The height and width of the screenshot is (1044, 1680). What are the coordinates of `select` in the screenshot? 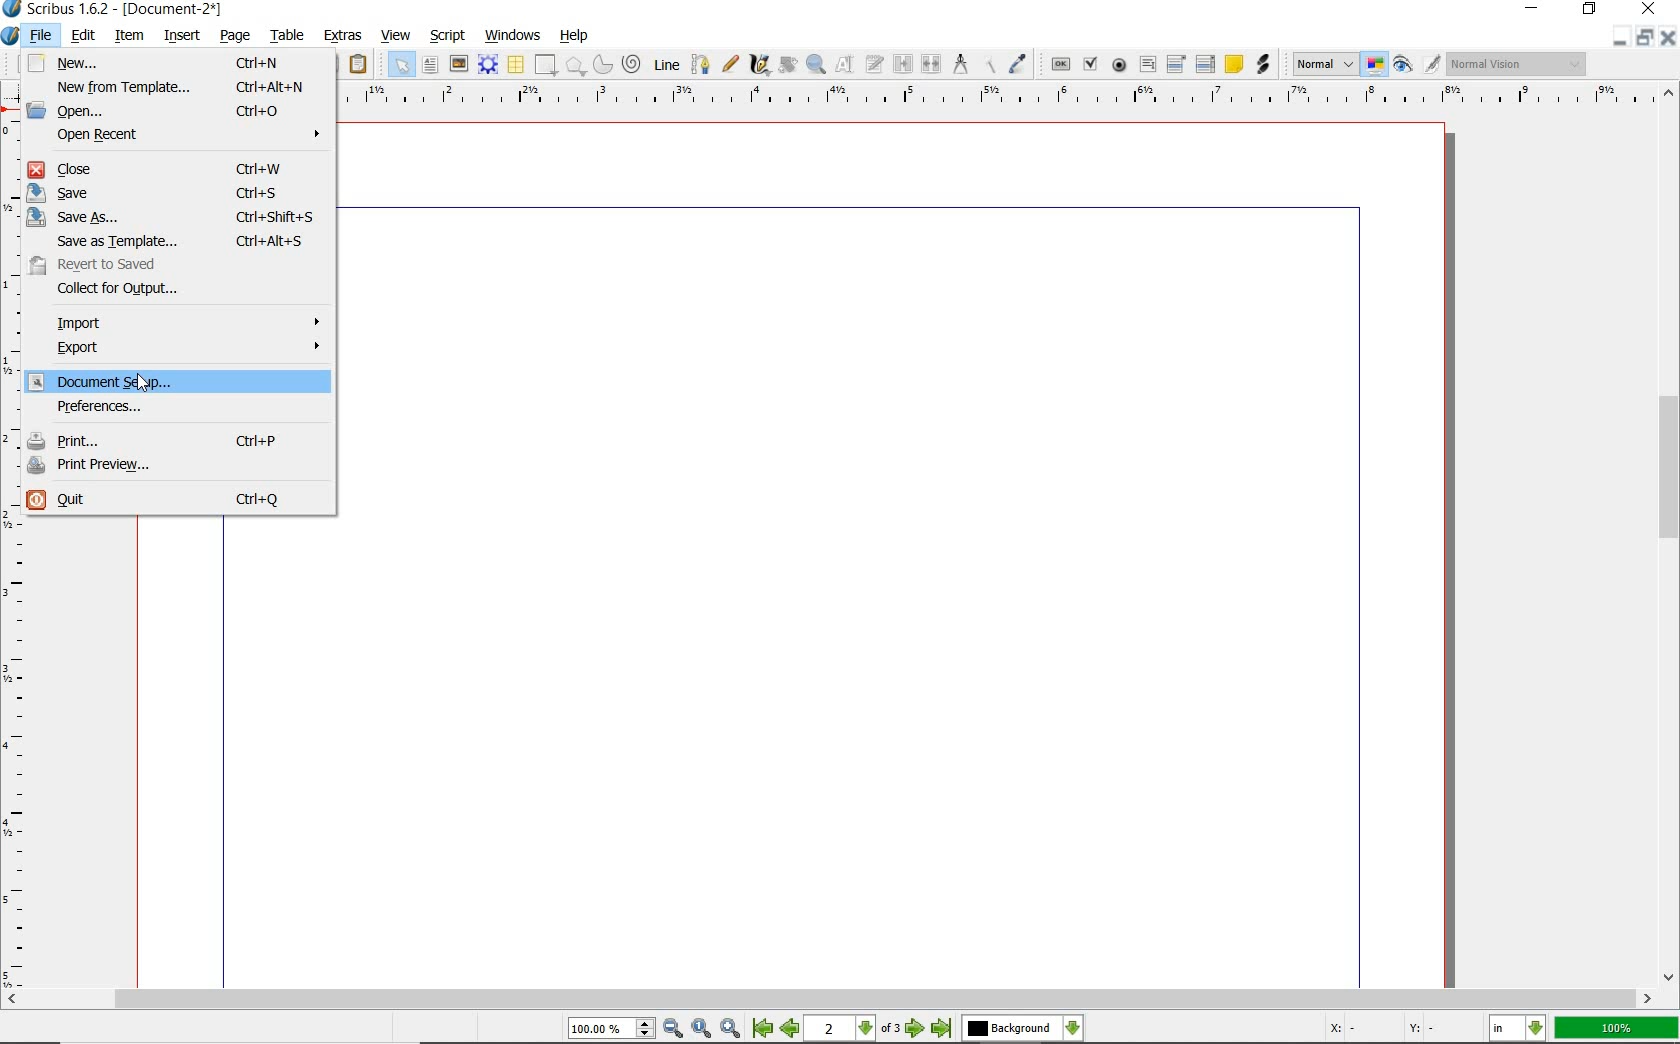 It's located at (402, 69).